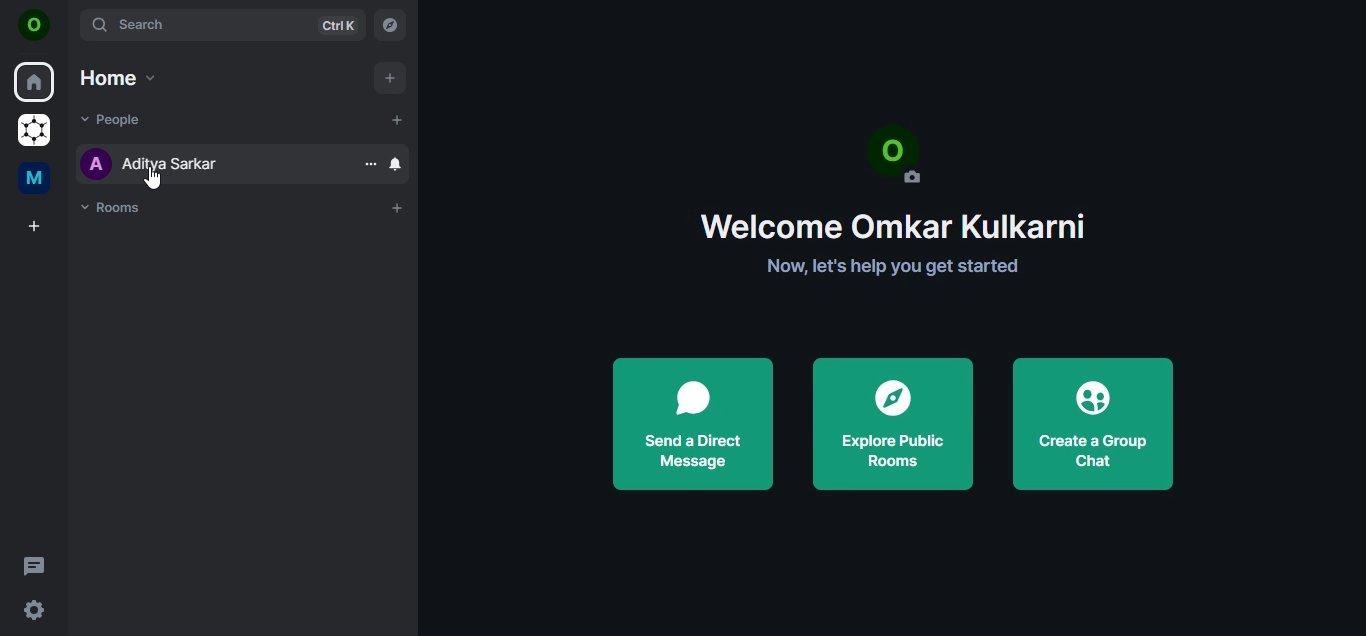  Describe the element at coordinates (33, 563) in the screenshot. I see `threads` at that location.